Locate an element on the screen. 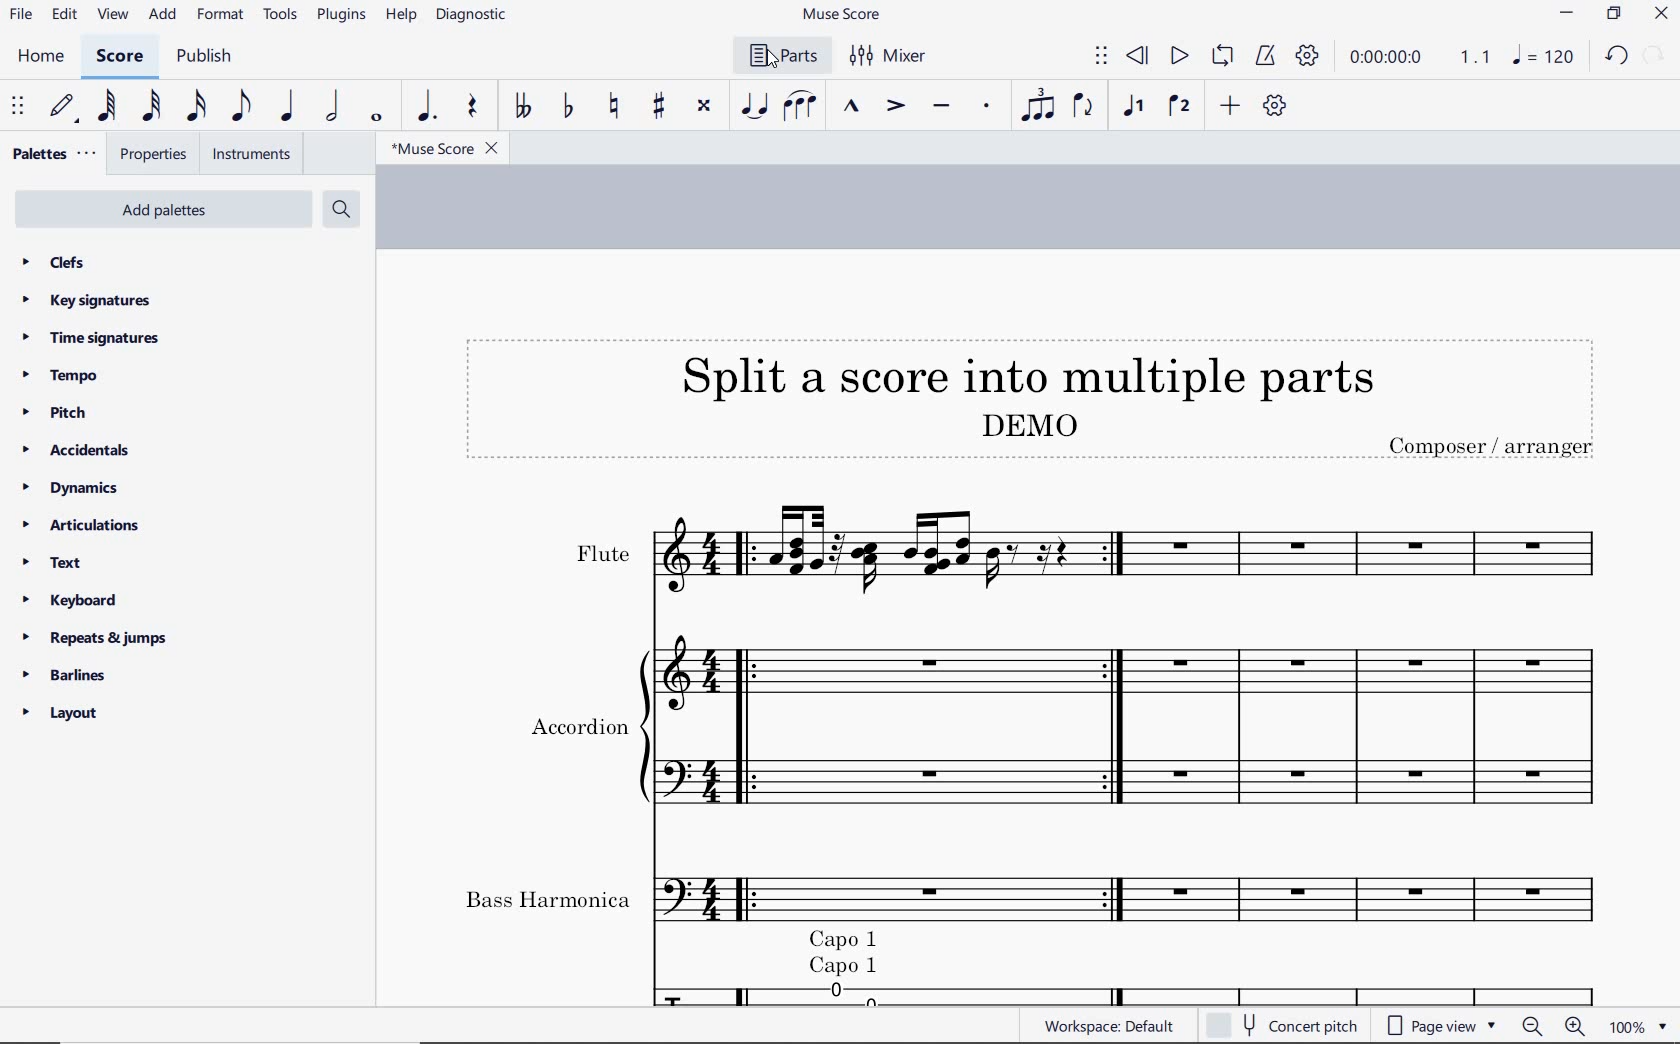  home is located at coordinates (44, 57).